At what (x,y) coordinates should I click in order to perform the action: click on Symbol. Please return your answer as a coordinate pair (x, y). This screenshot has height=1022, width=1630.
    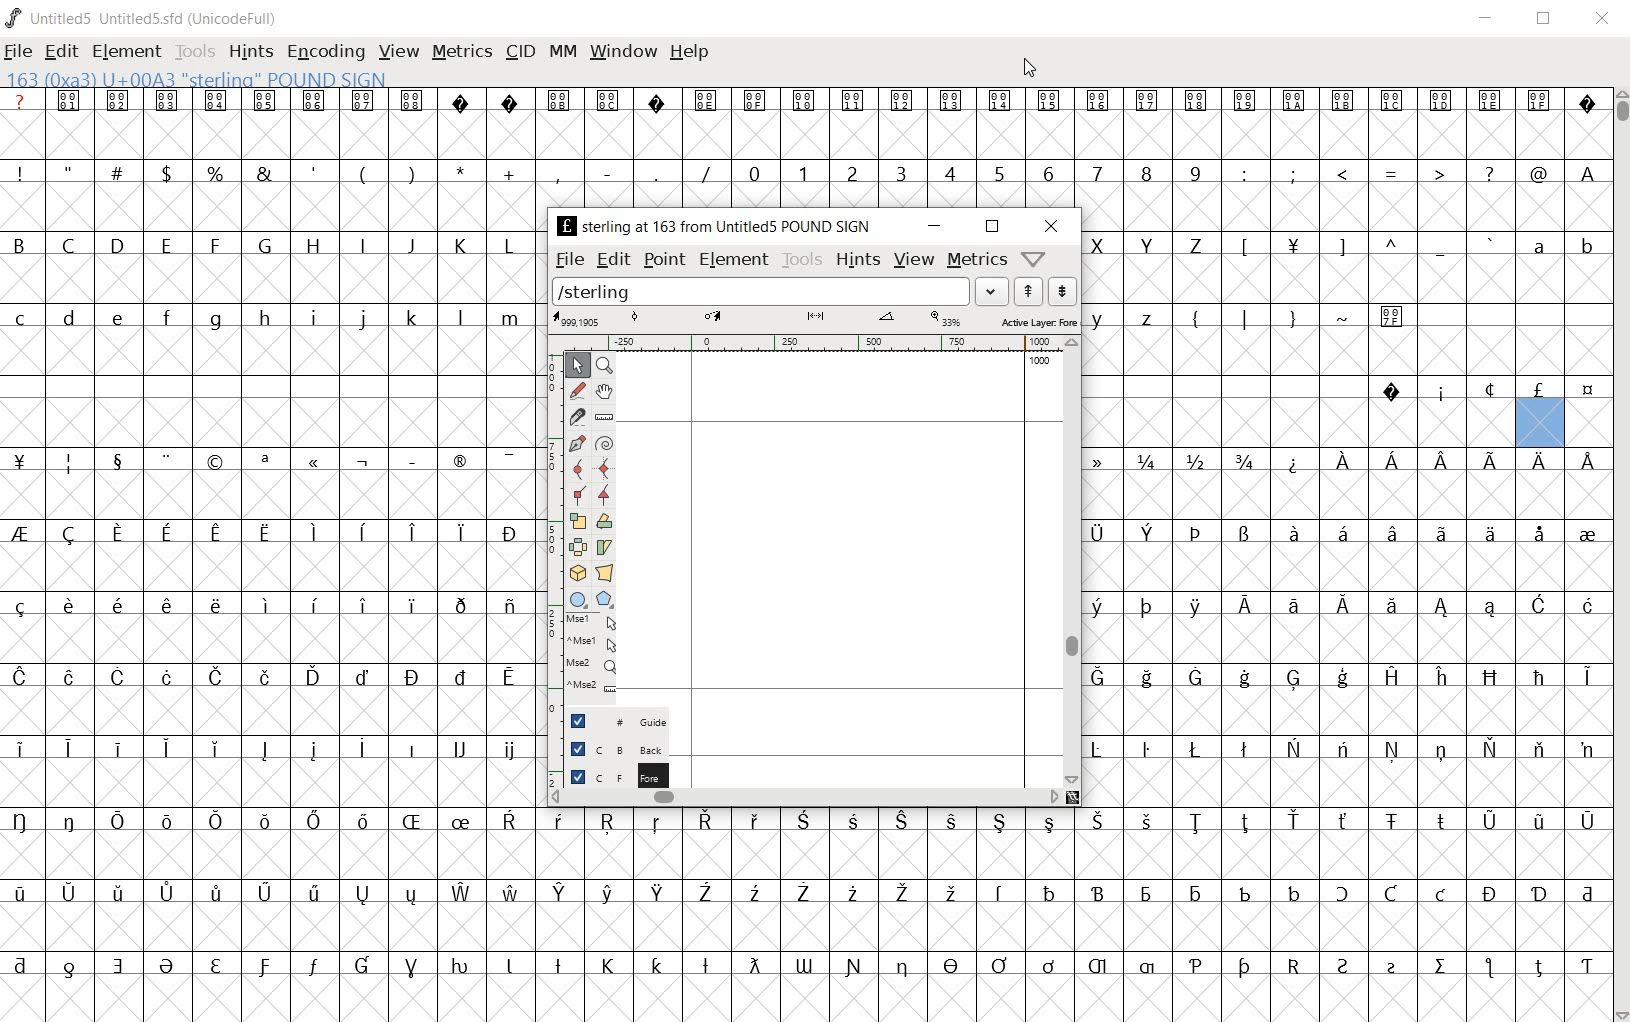
    Looking at the image, I should click on (168, 99).